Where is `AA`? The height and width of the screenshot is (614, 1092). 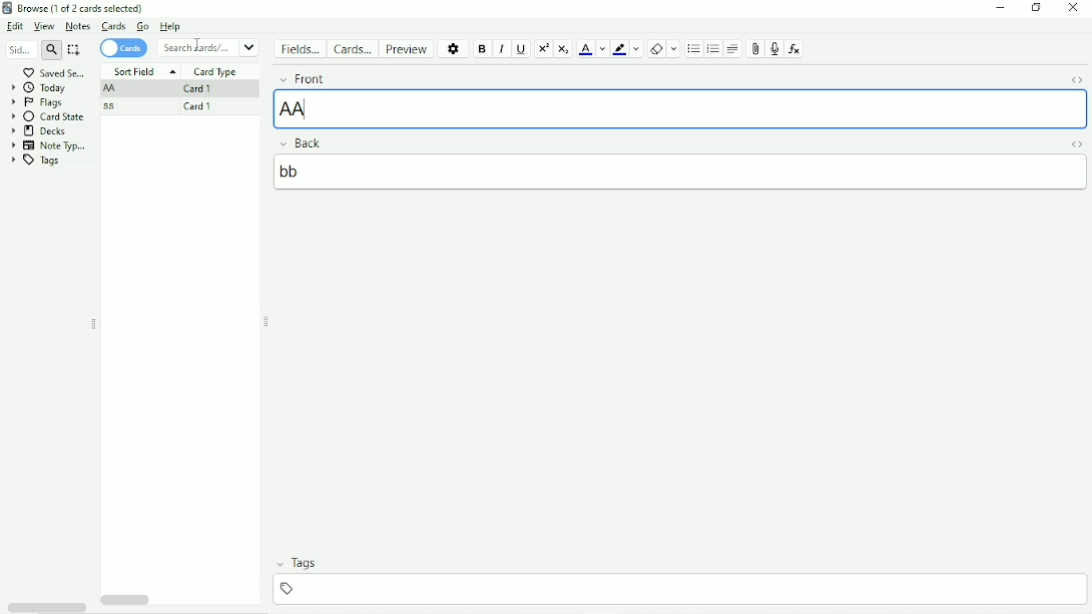
AA is located at coordinates (112, 88).